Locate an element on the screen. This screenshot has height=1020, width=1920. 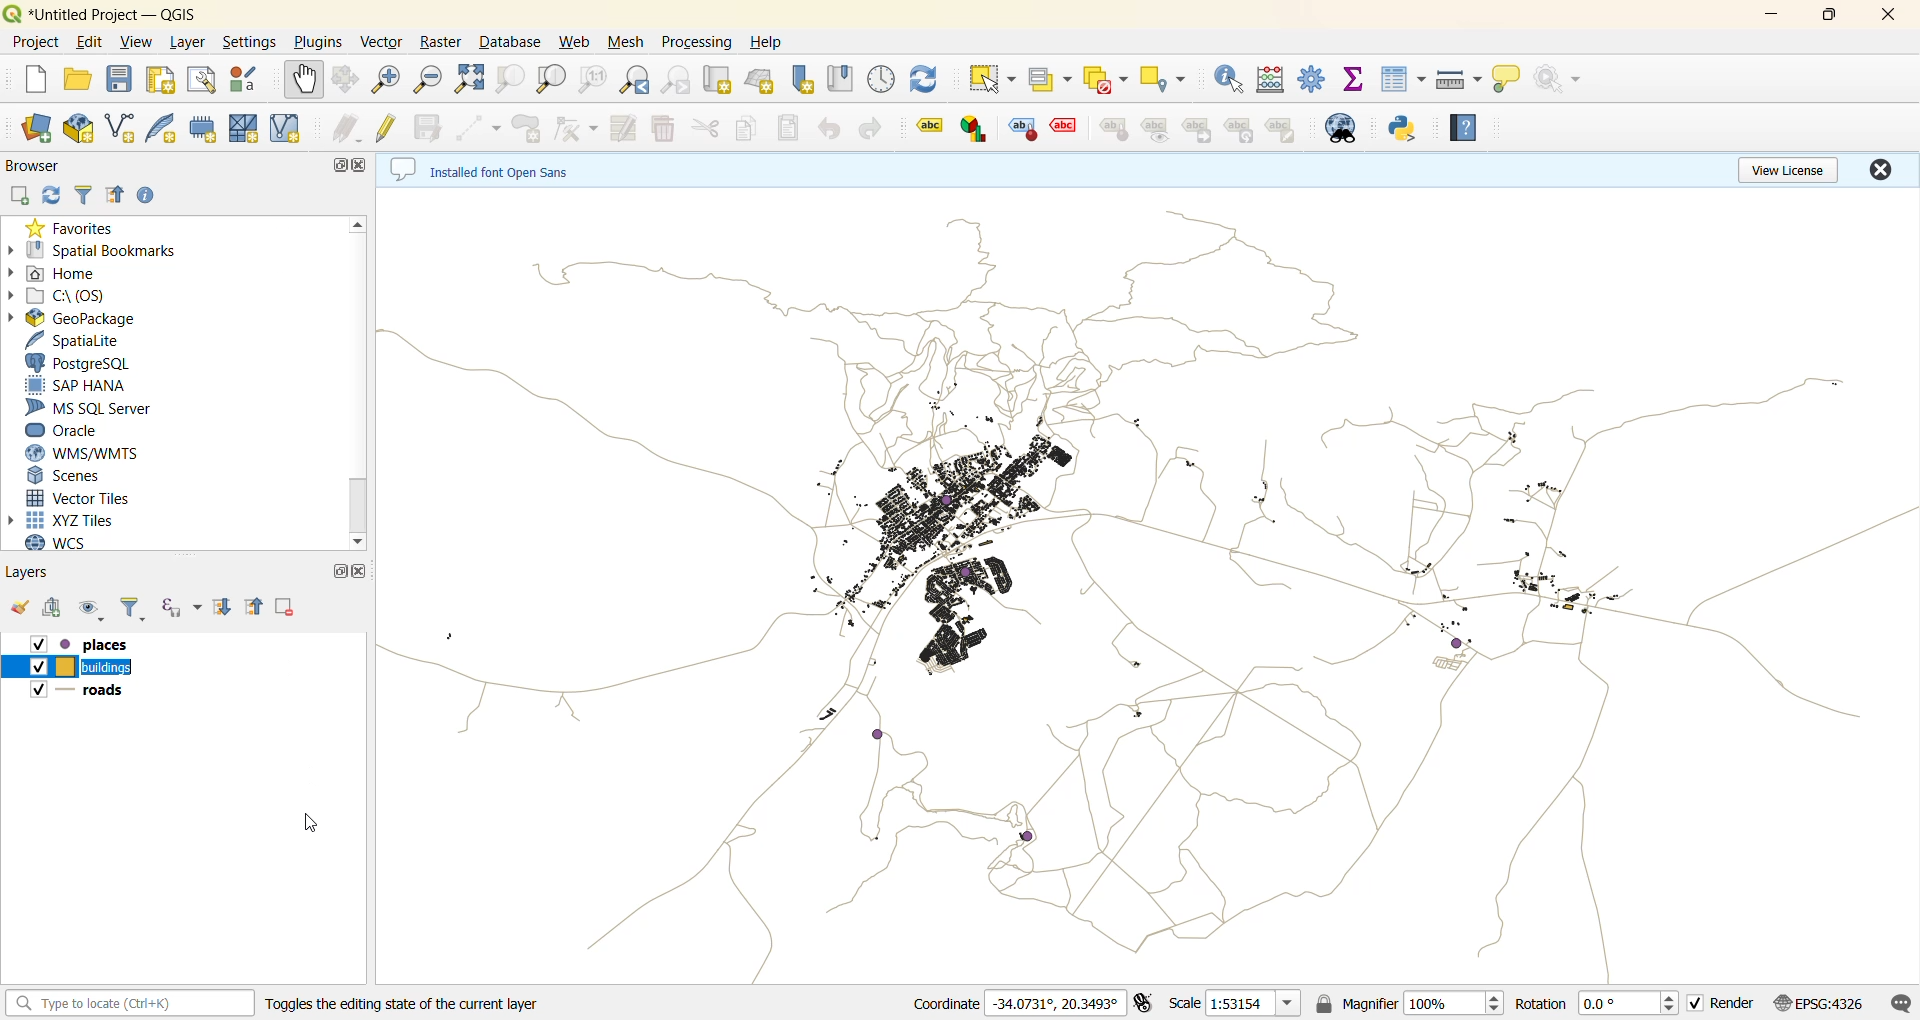
toggle extents is located at coordinates (1143, 1003).